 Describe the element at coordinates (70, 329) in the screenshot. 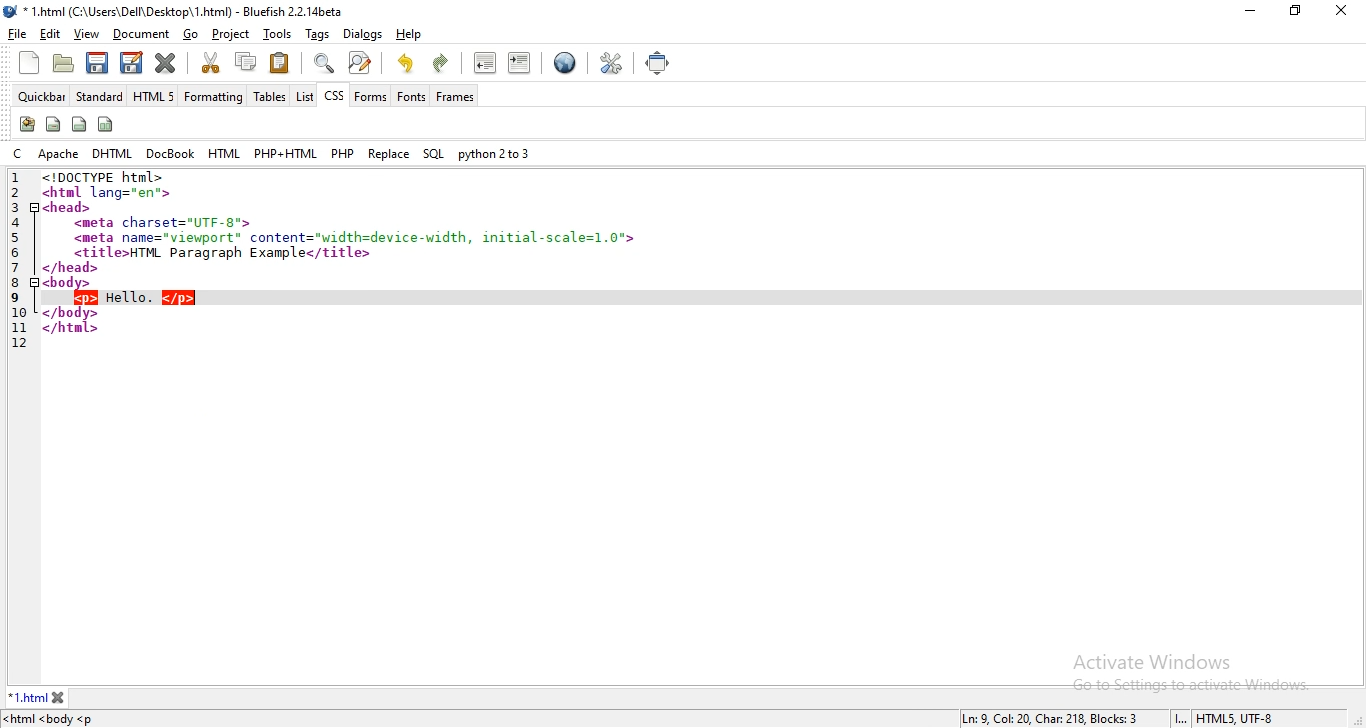

I see `</html>` at that location.